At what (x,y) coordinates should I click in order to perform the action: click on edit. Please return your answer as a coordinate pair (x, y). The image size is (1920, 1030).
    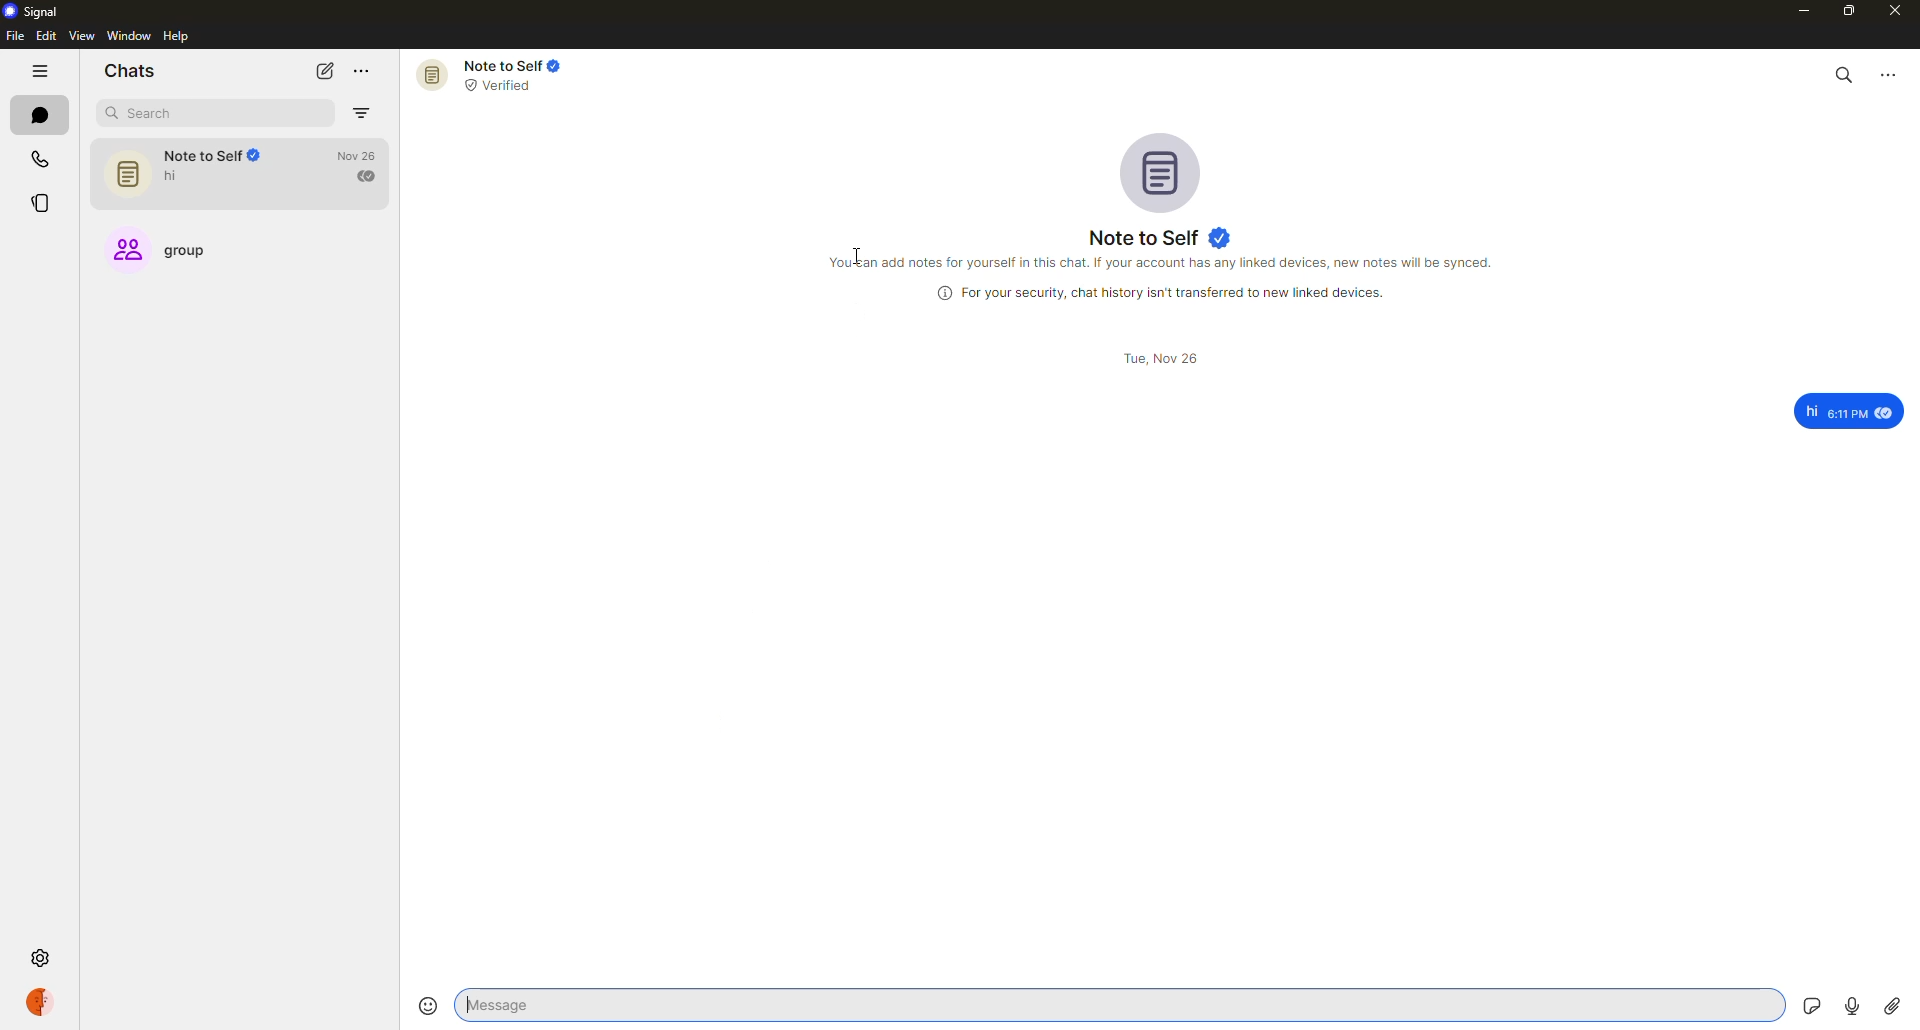
    Looking at the image, I should click on (45, 36).